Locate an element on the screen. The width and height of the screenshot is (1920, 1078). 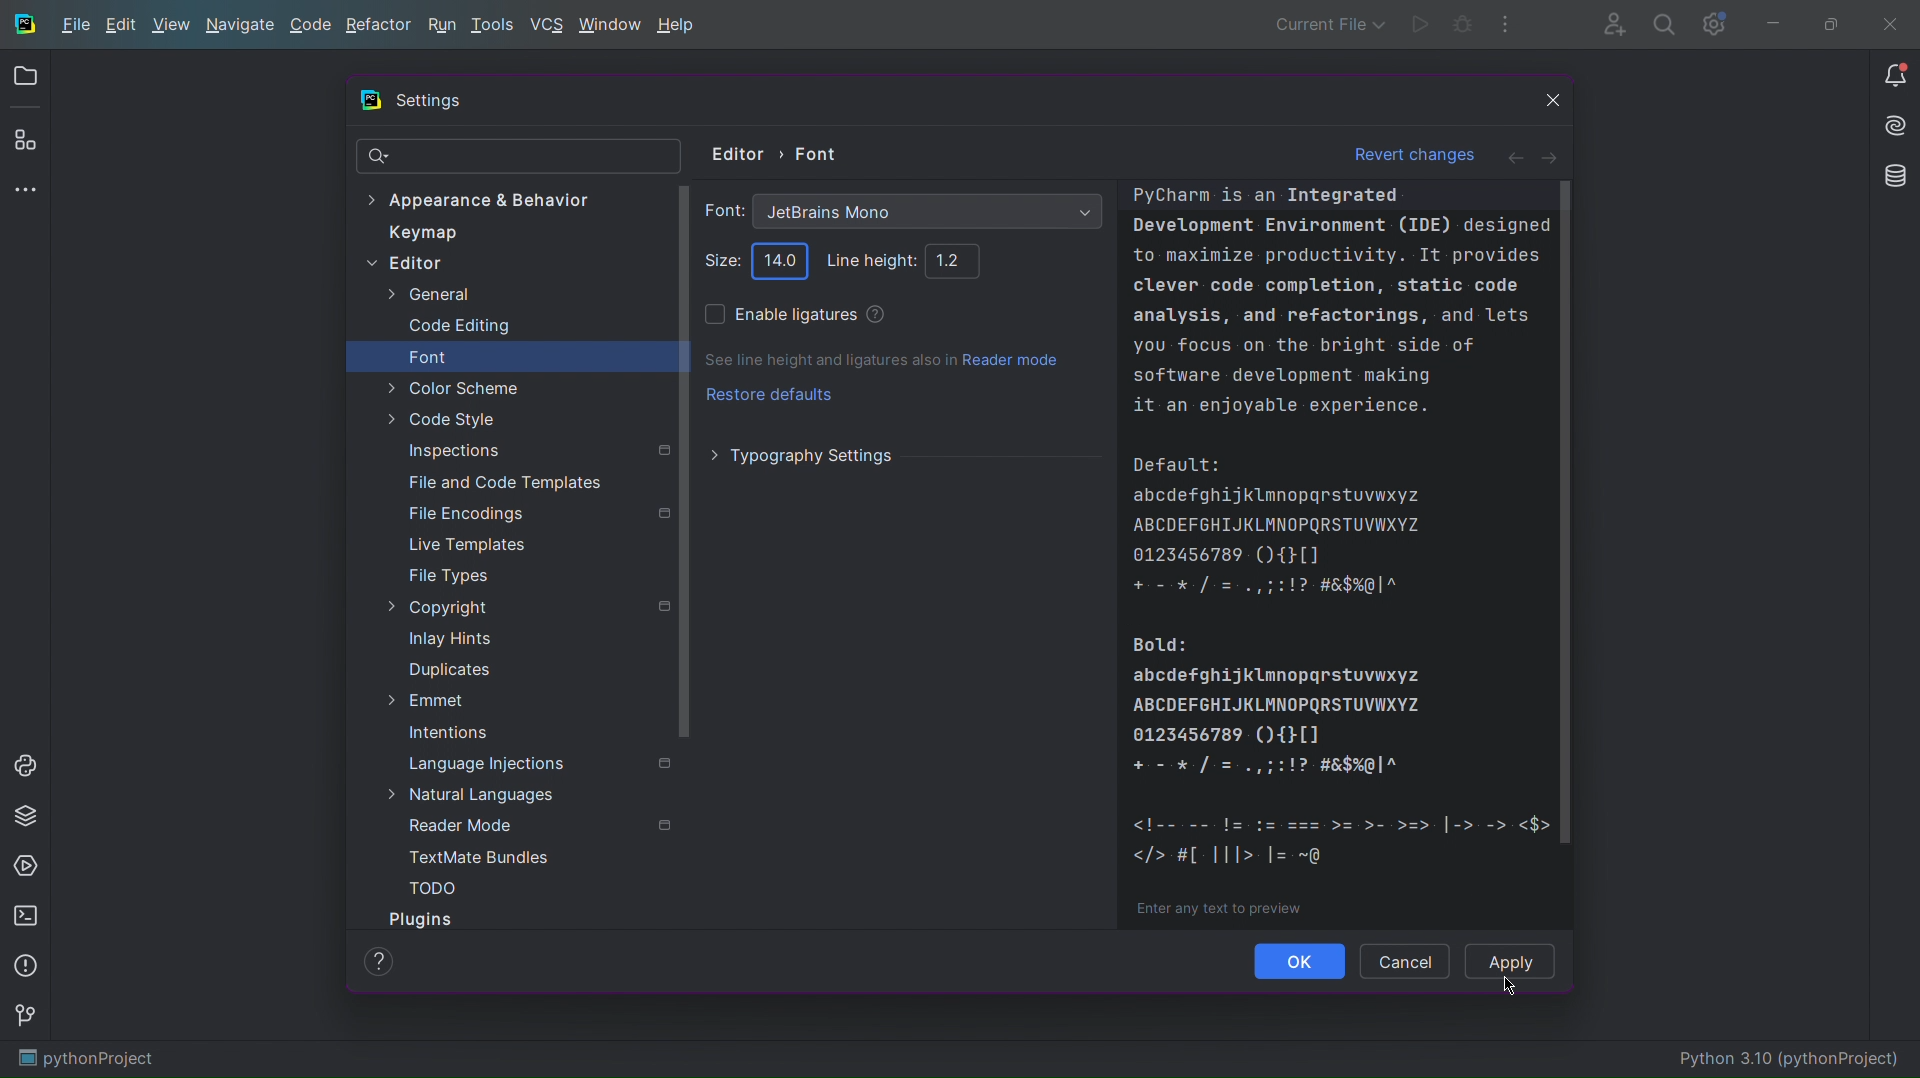
Keymap is located at coordinates (423, 233).